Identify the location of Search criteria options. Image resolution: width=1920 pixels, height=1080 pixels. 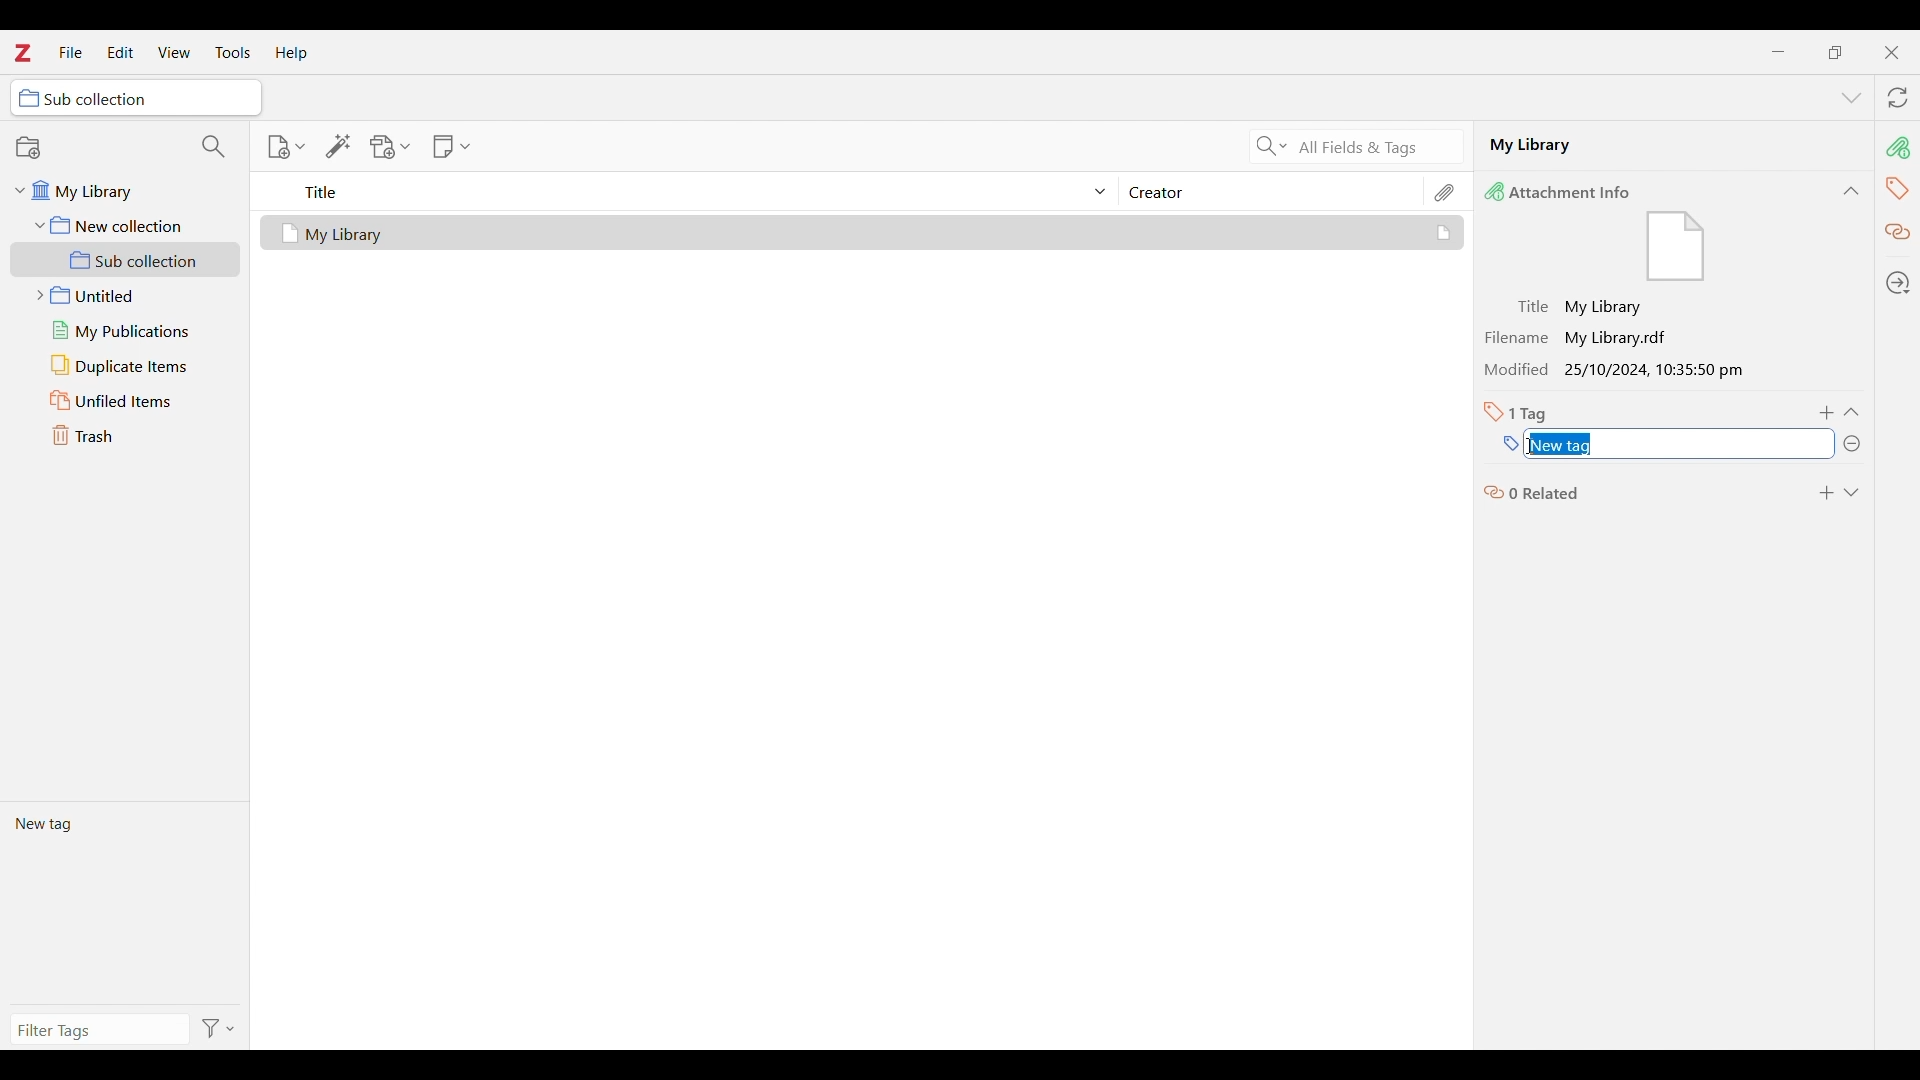
(1272, 145).